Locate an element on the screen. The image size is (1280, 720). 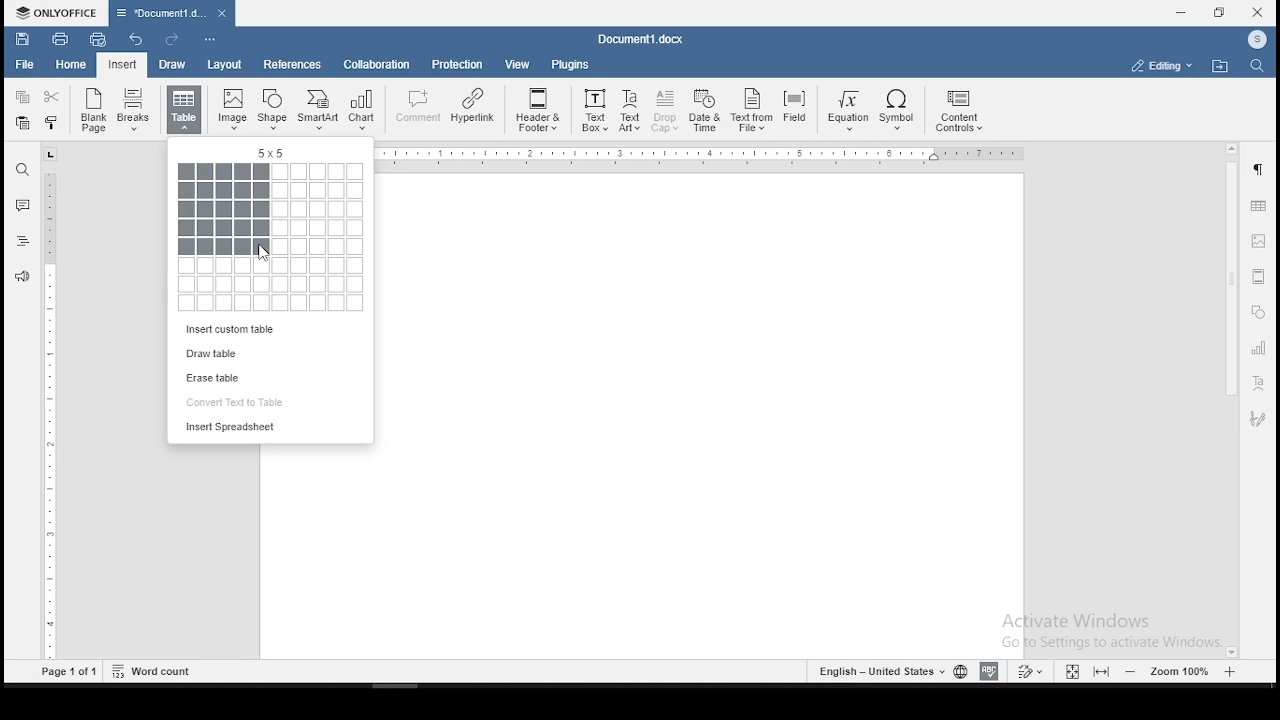
Page1 of 1 is located at coordinates (70, 673).